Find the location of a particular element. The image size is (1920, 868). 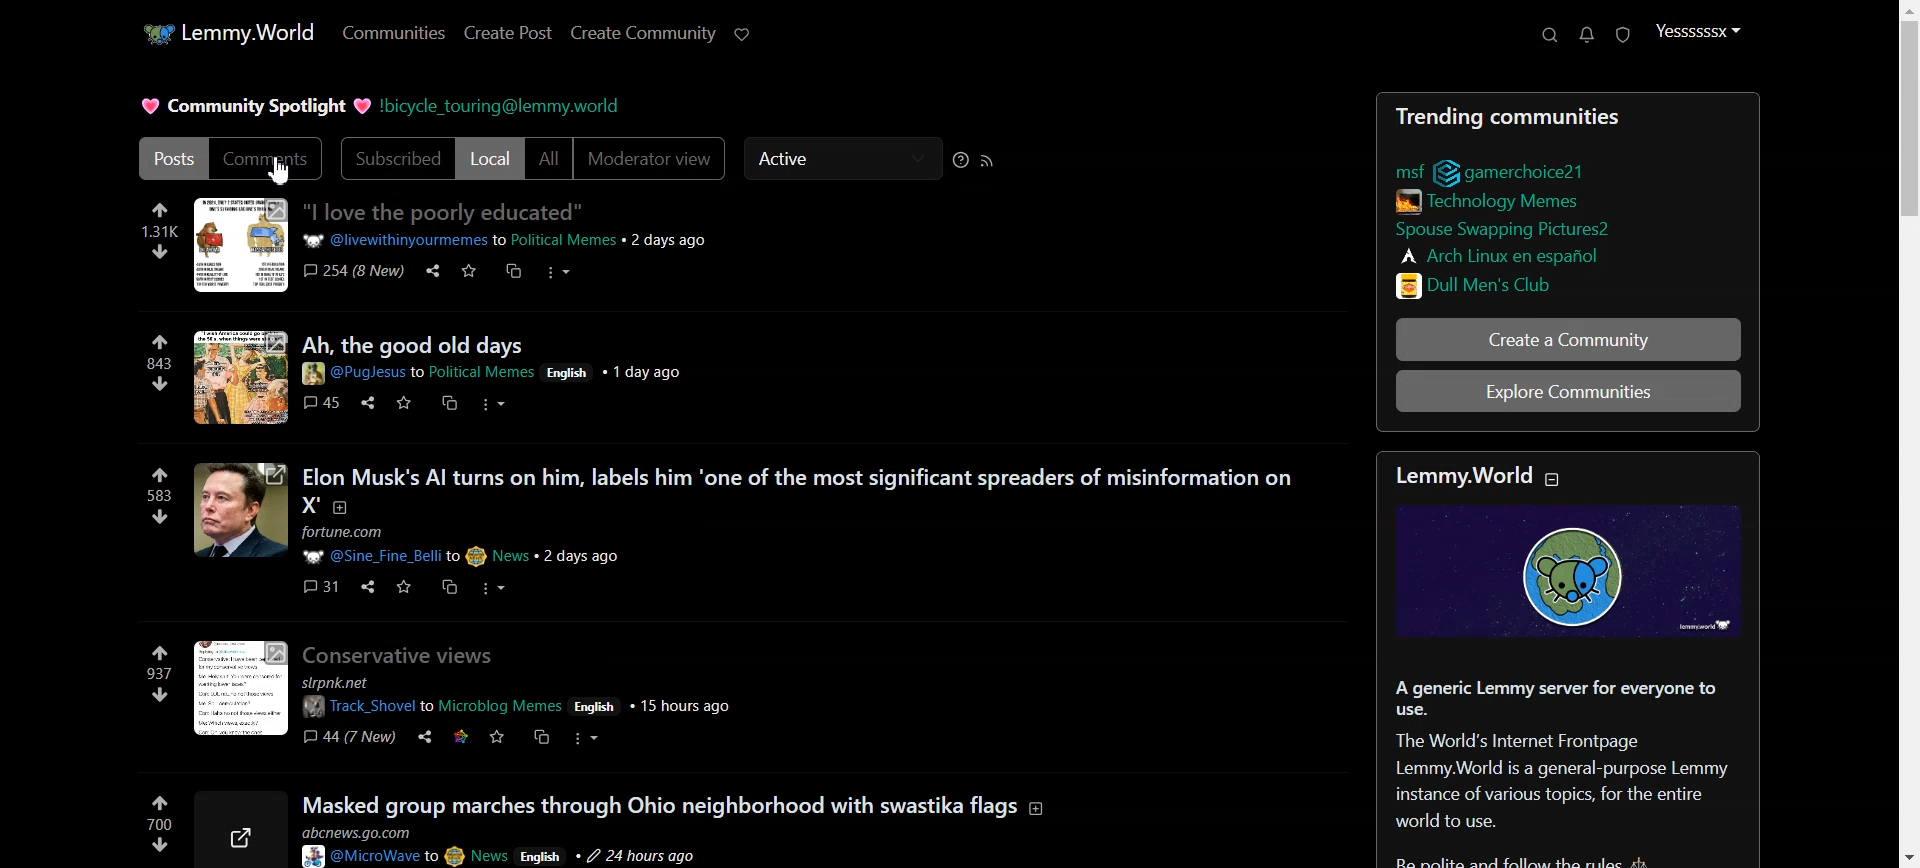

Communities is located at coordinates (391, 33).